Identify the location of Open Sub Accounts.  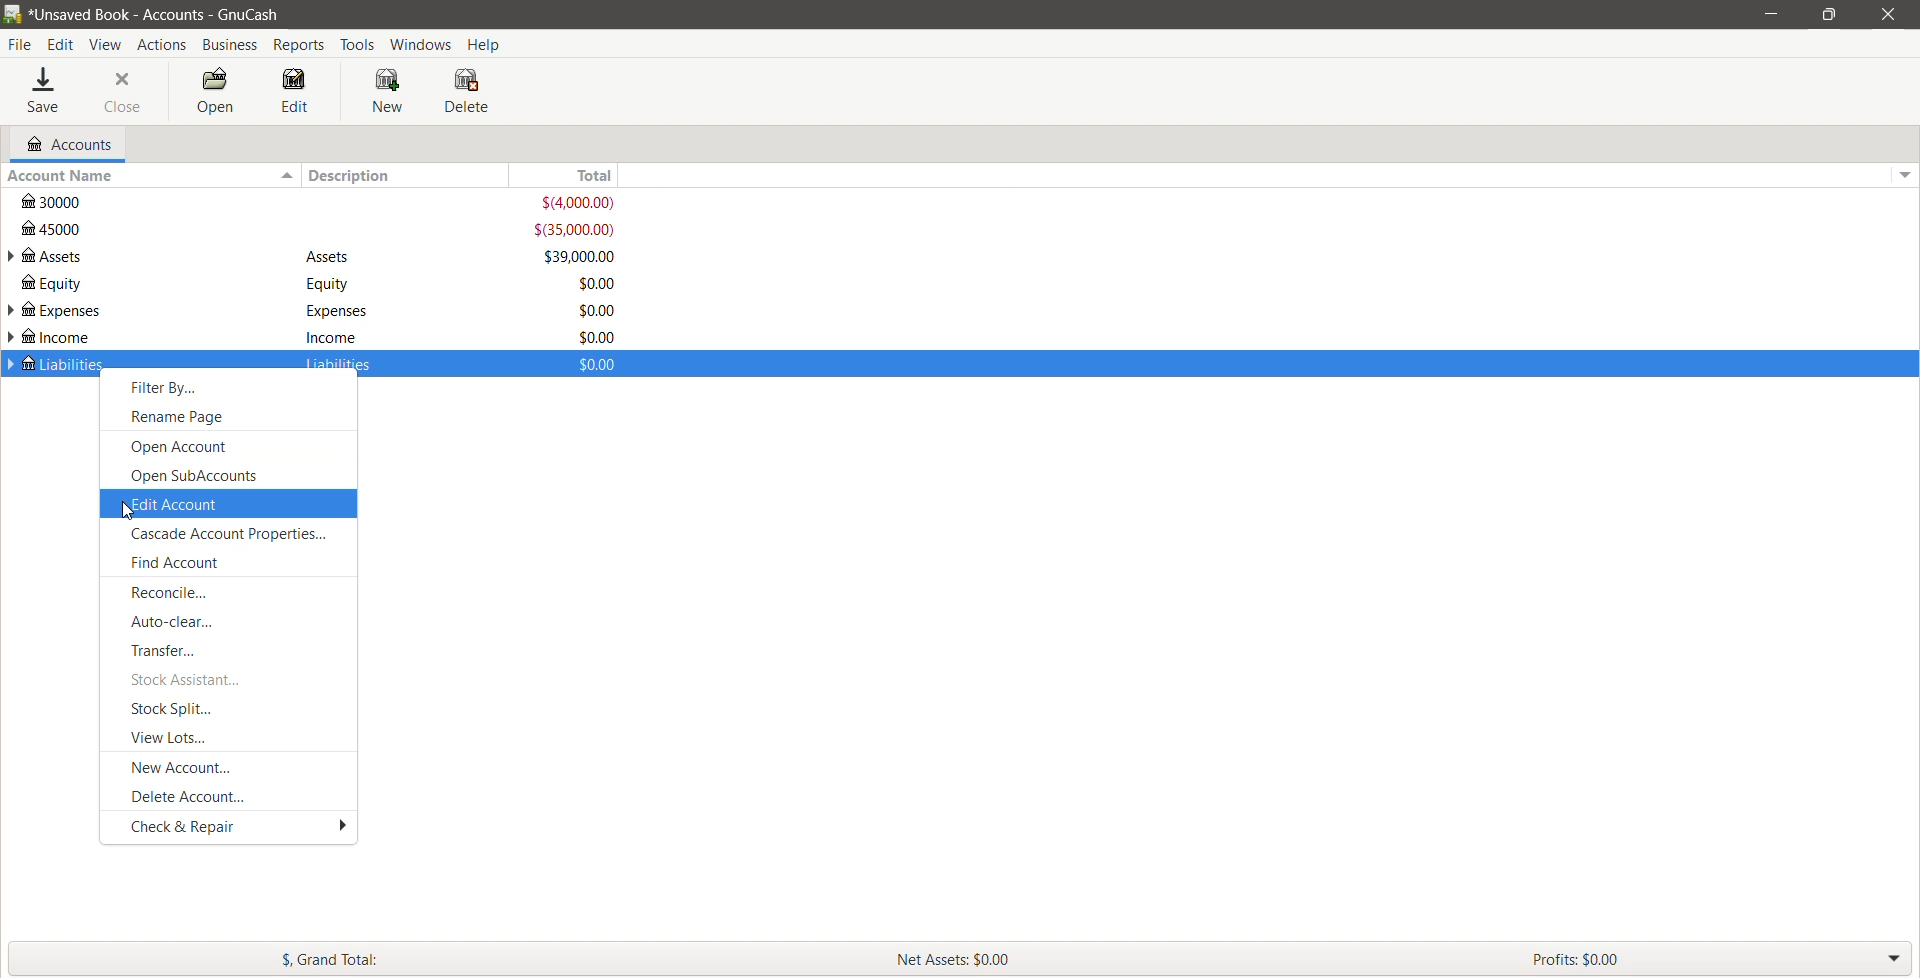
(202, 474).